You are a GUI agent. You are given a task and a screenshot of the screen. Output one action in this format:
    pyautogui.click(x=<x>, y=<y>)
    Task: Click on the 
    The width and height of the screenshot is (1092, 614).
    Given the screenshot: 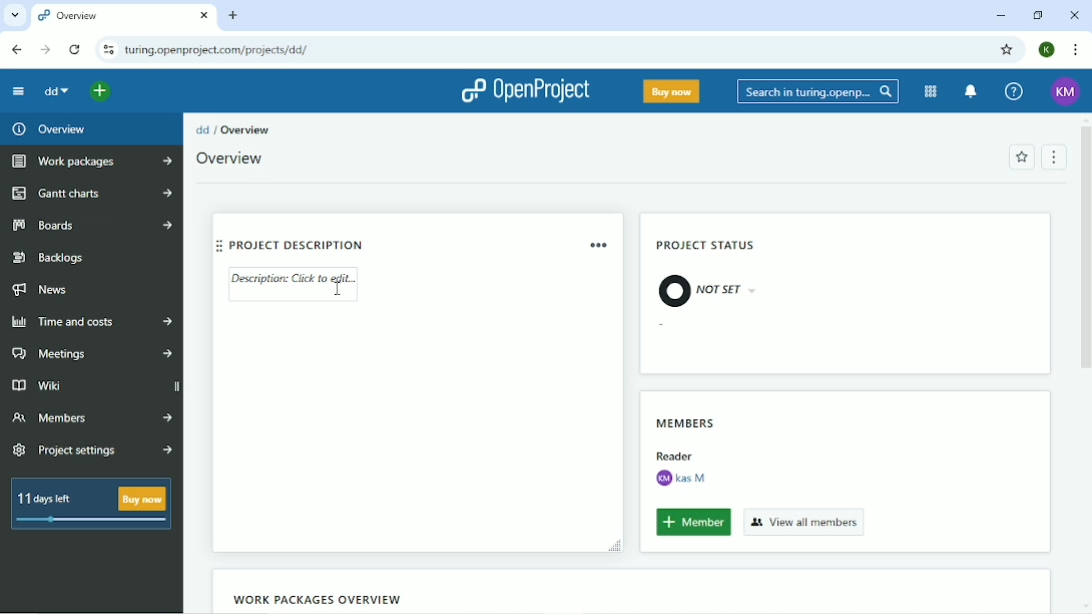 What is the action you would take?
    pyautogui.click(x=674, y=453)
    